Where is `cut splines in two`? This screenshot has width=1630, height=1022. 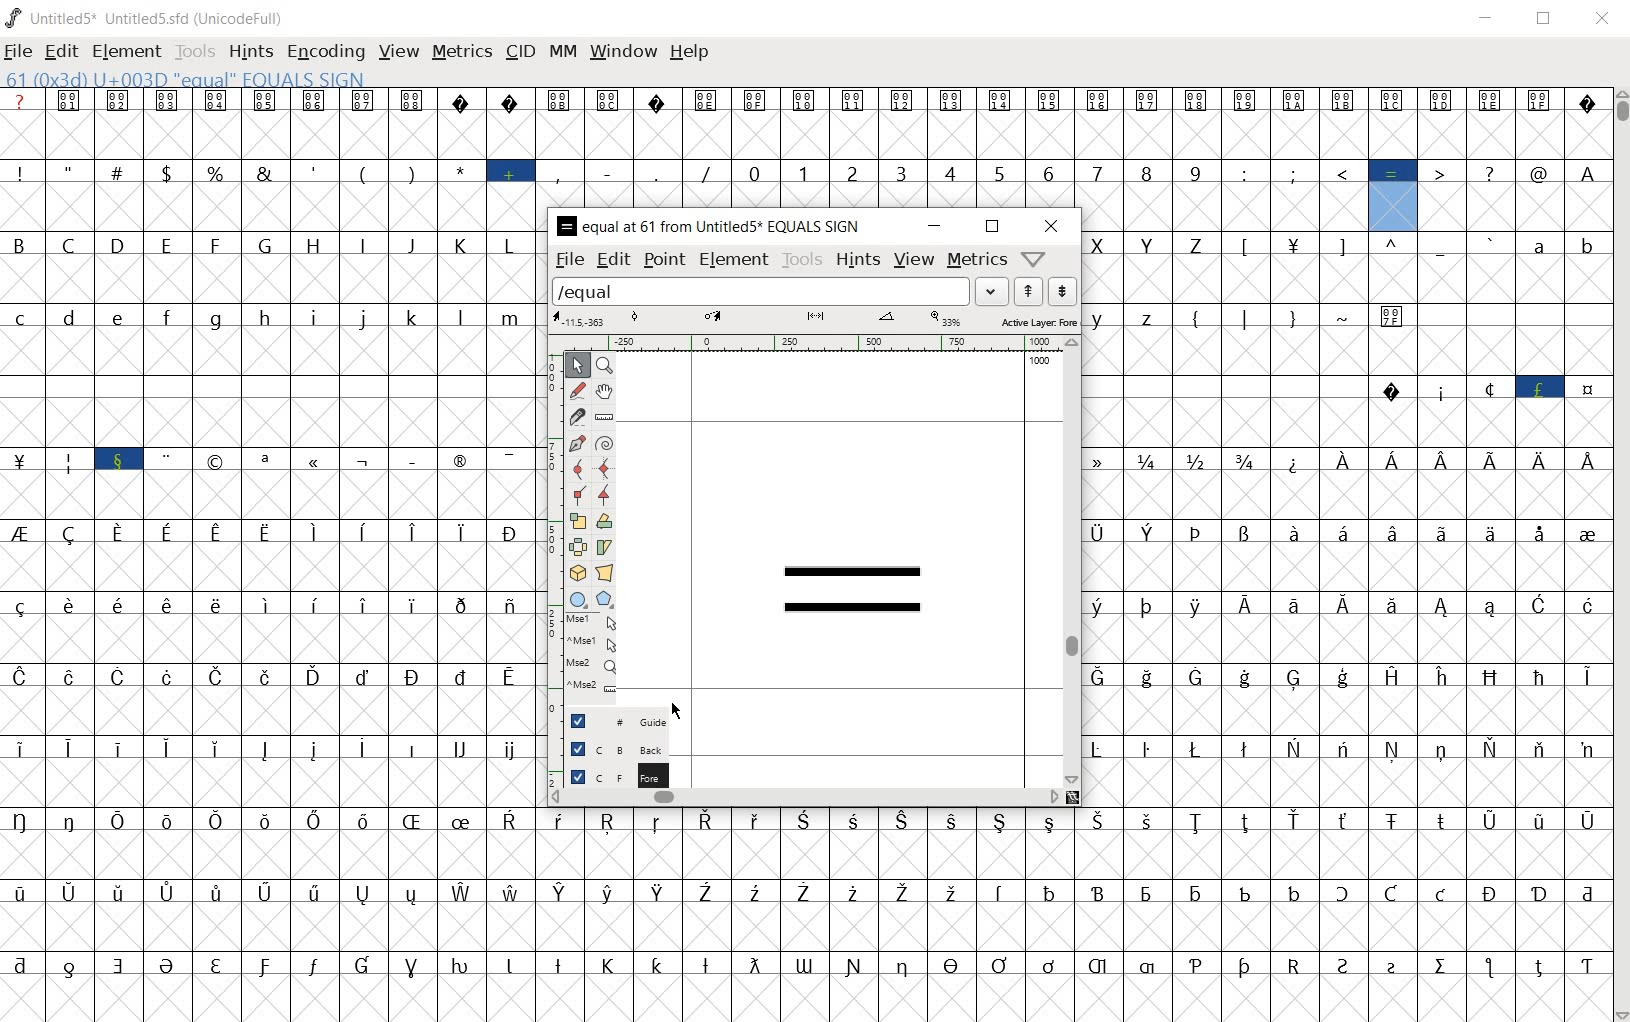
cut splines in two is located at coordinates (576, 415).